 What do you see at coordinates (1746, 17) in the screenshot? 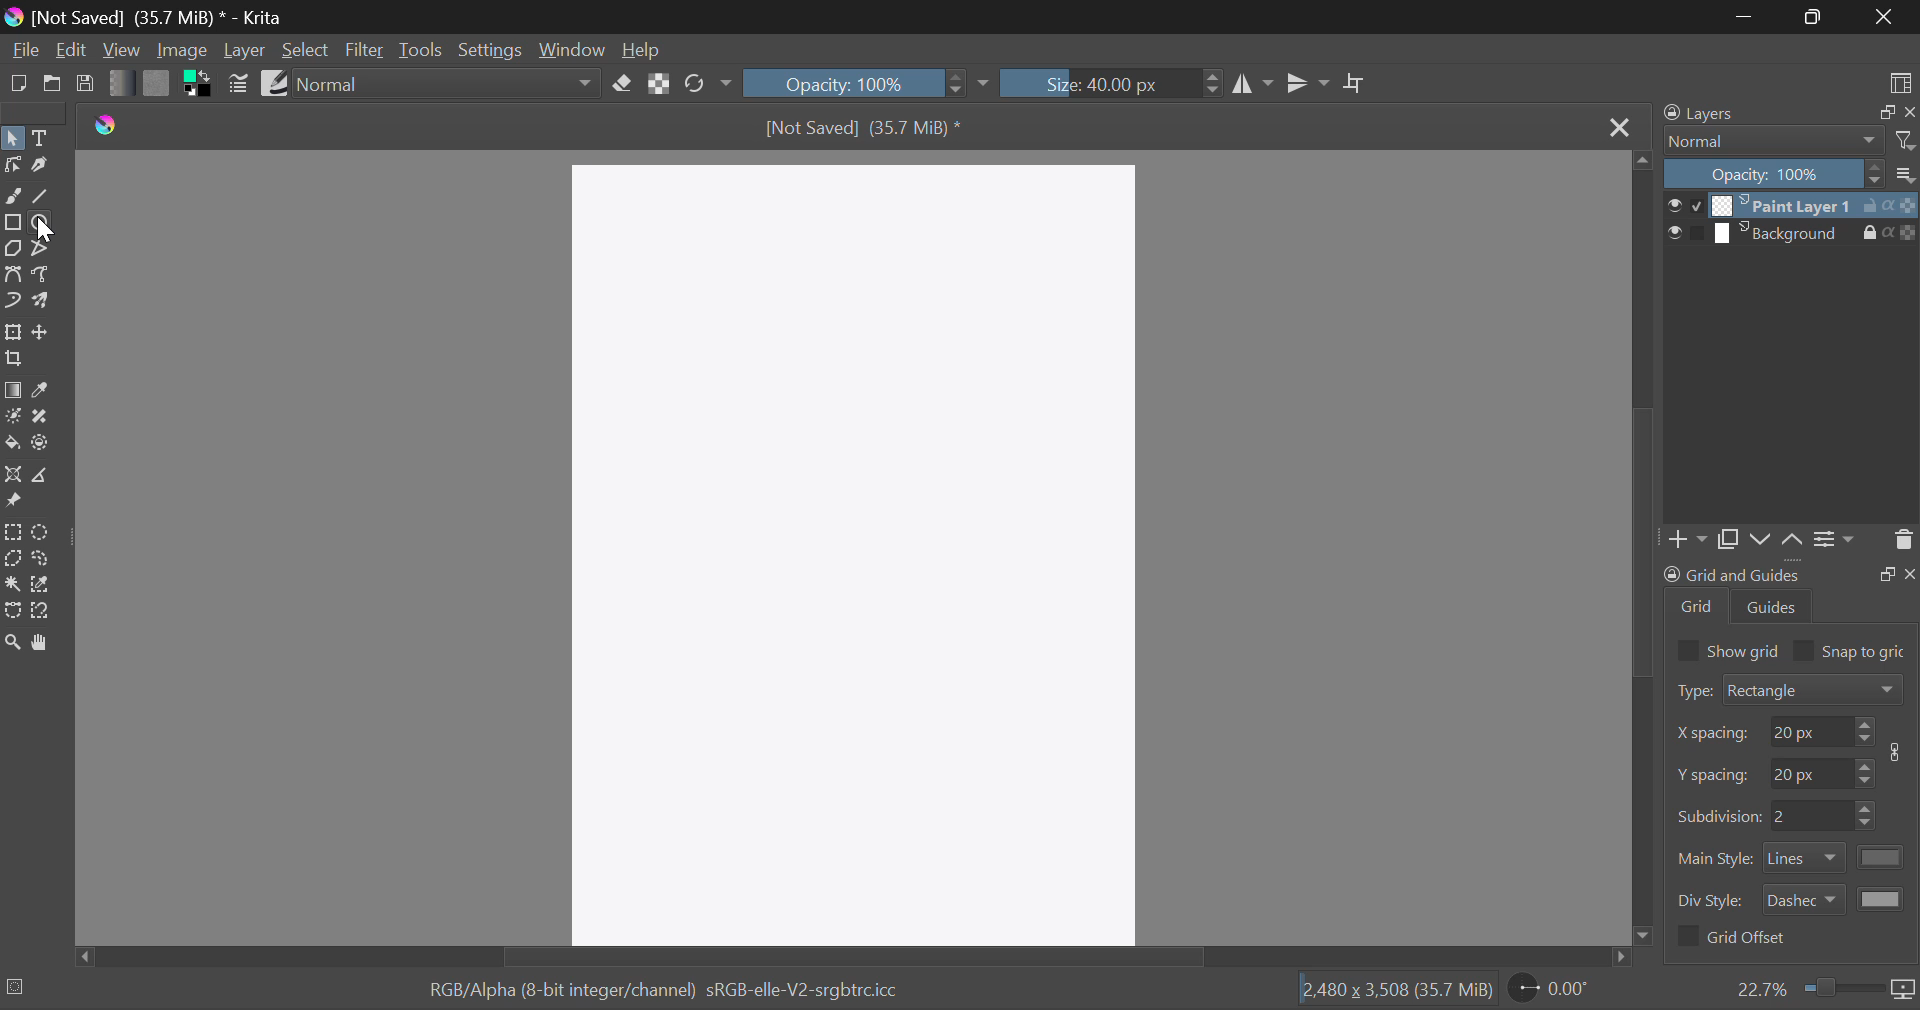
I see `Restore Down` at bounding box center [1746, 17].